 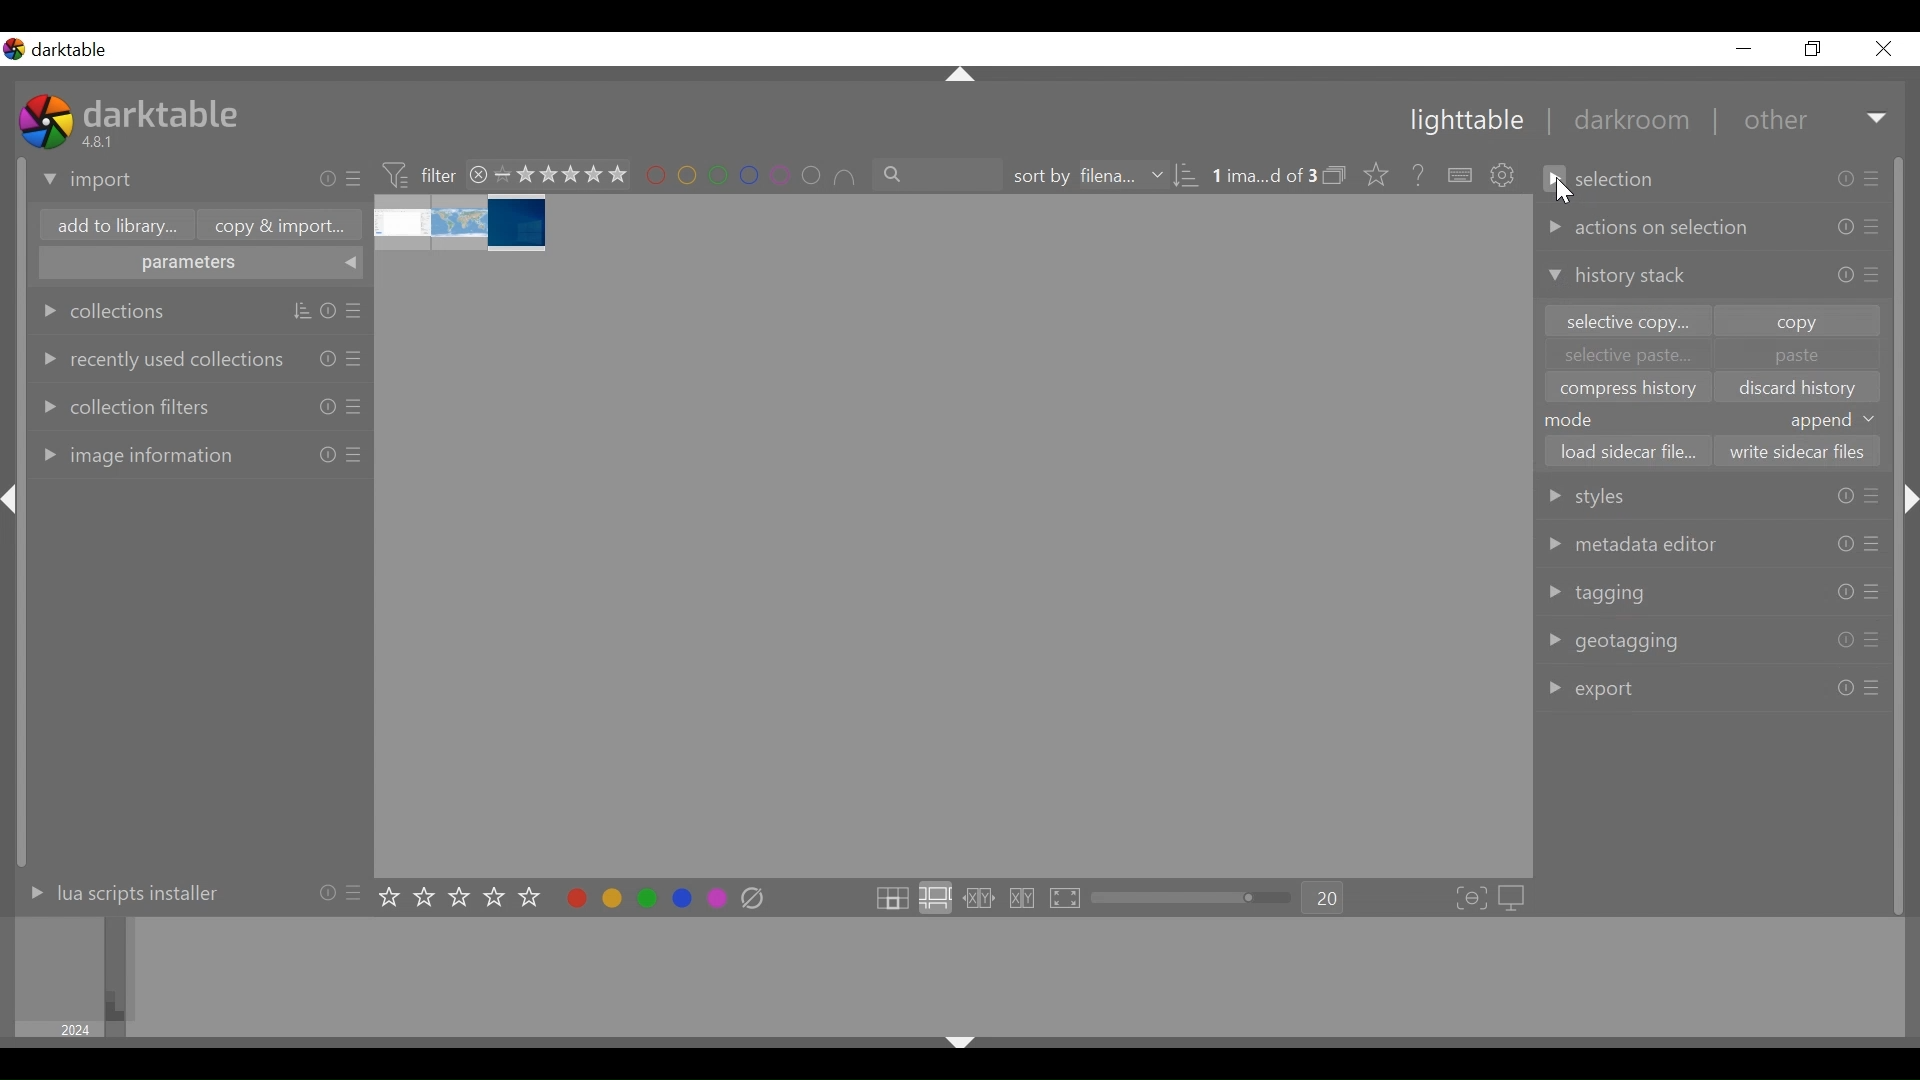 I want to click on export, so click(x=1594, y=689).